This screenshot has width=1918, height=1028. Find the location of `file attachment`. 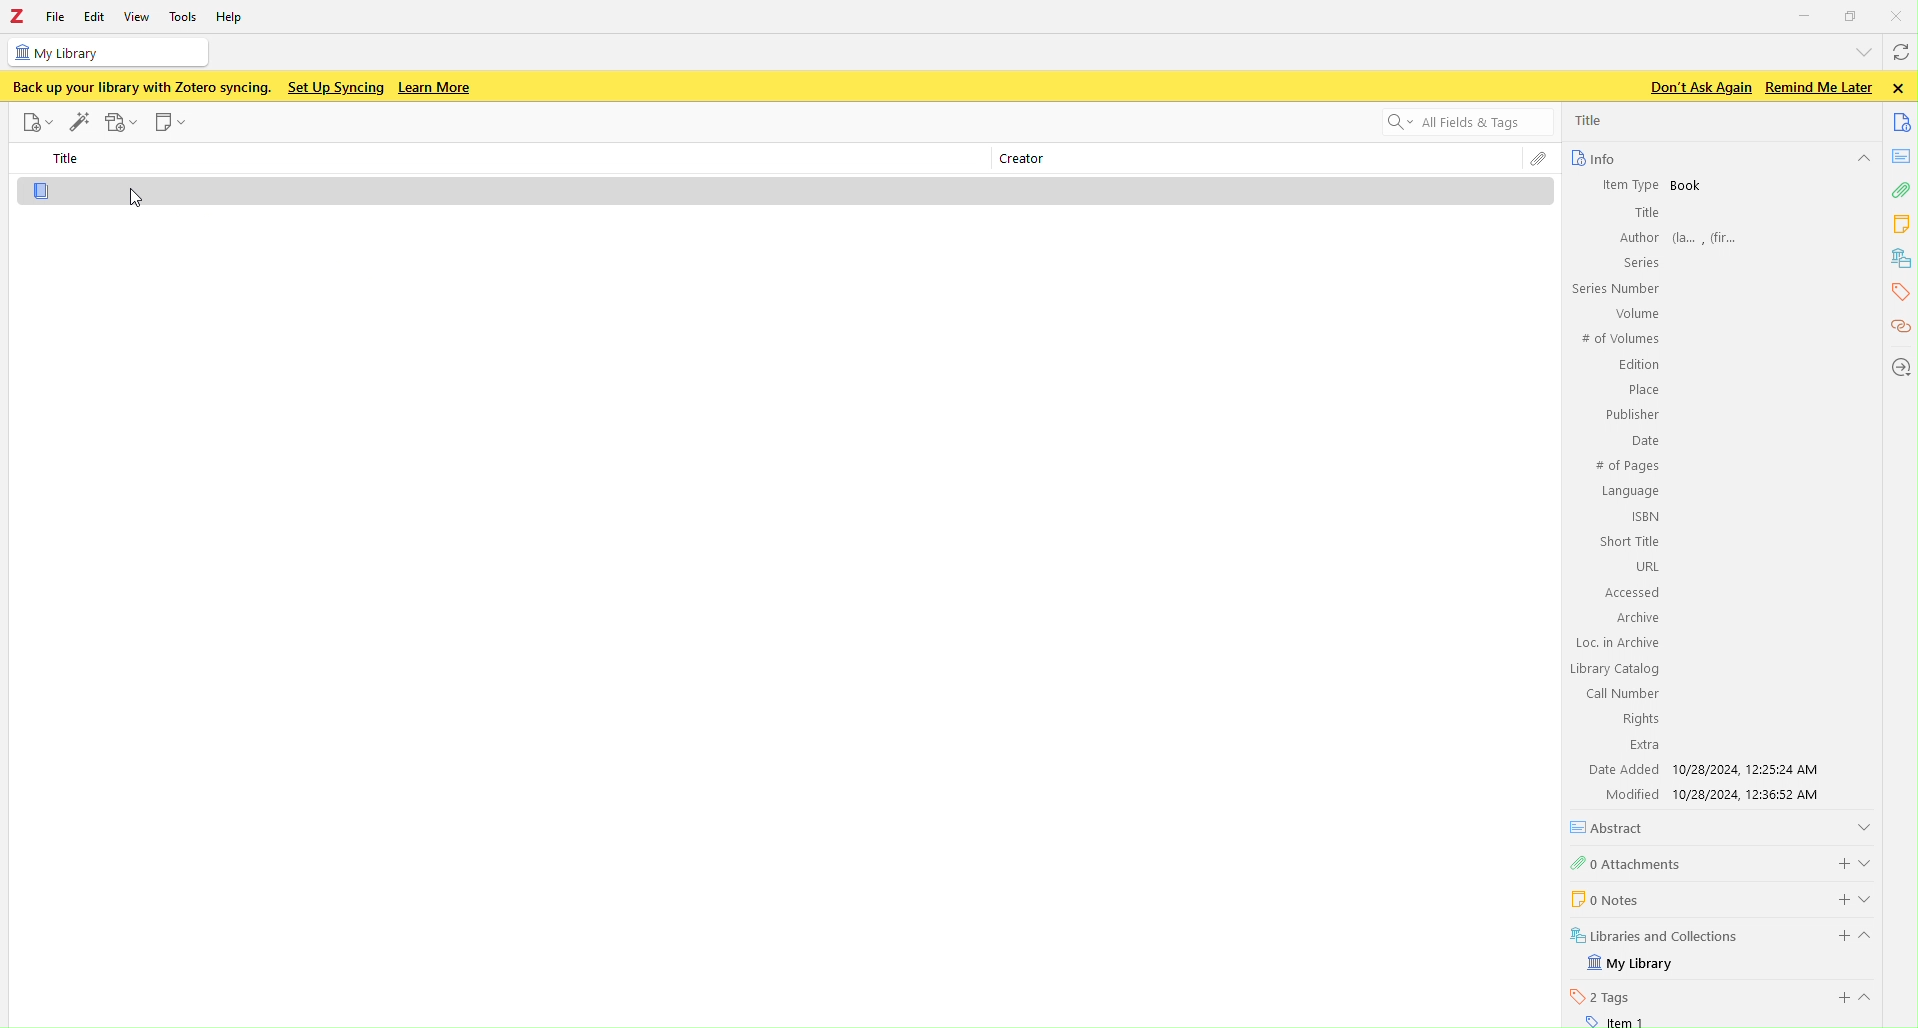

file attachment is located at coordinates (1538, 161).